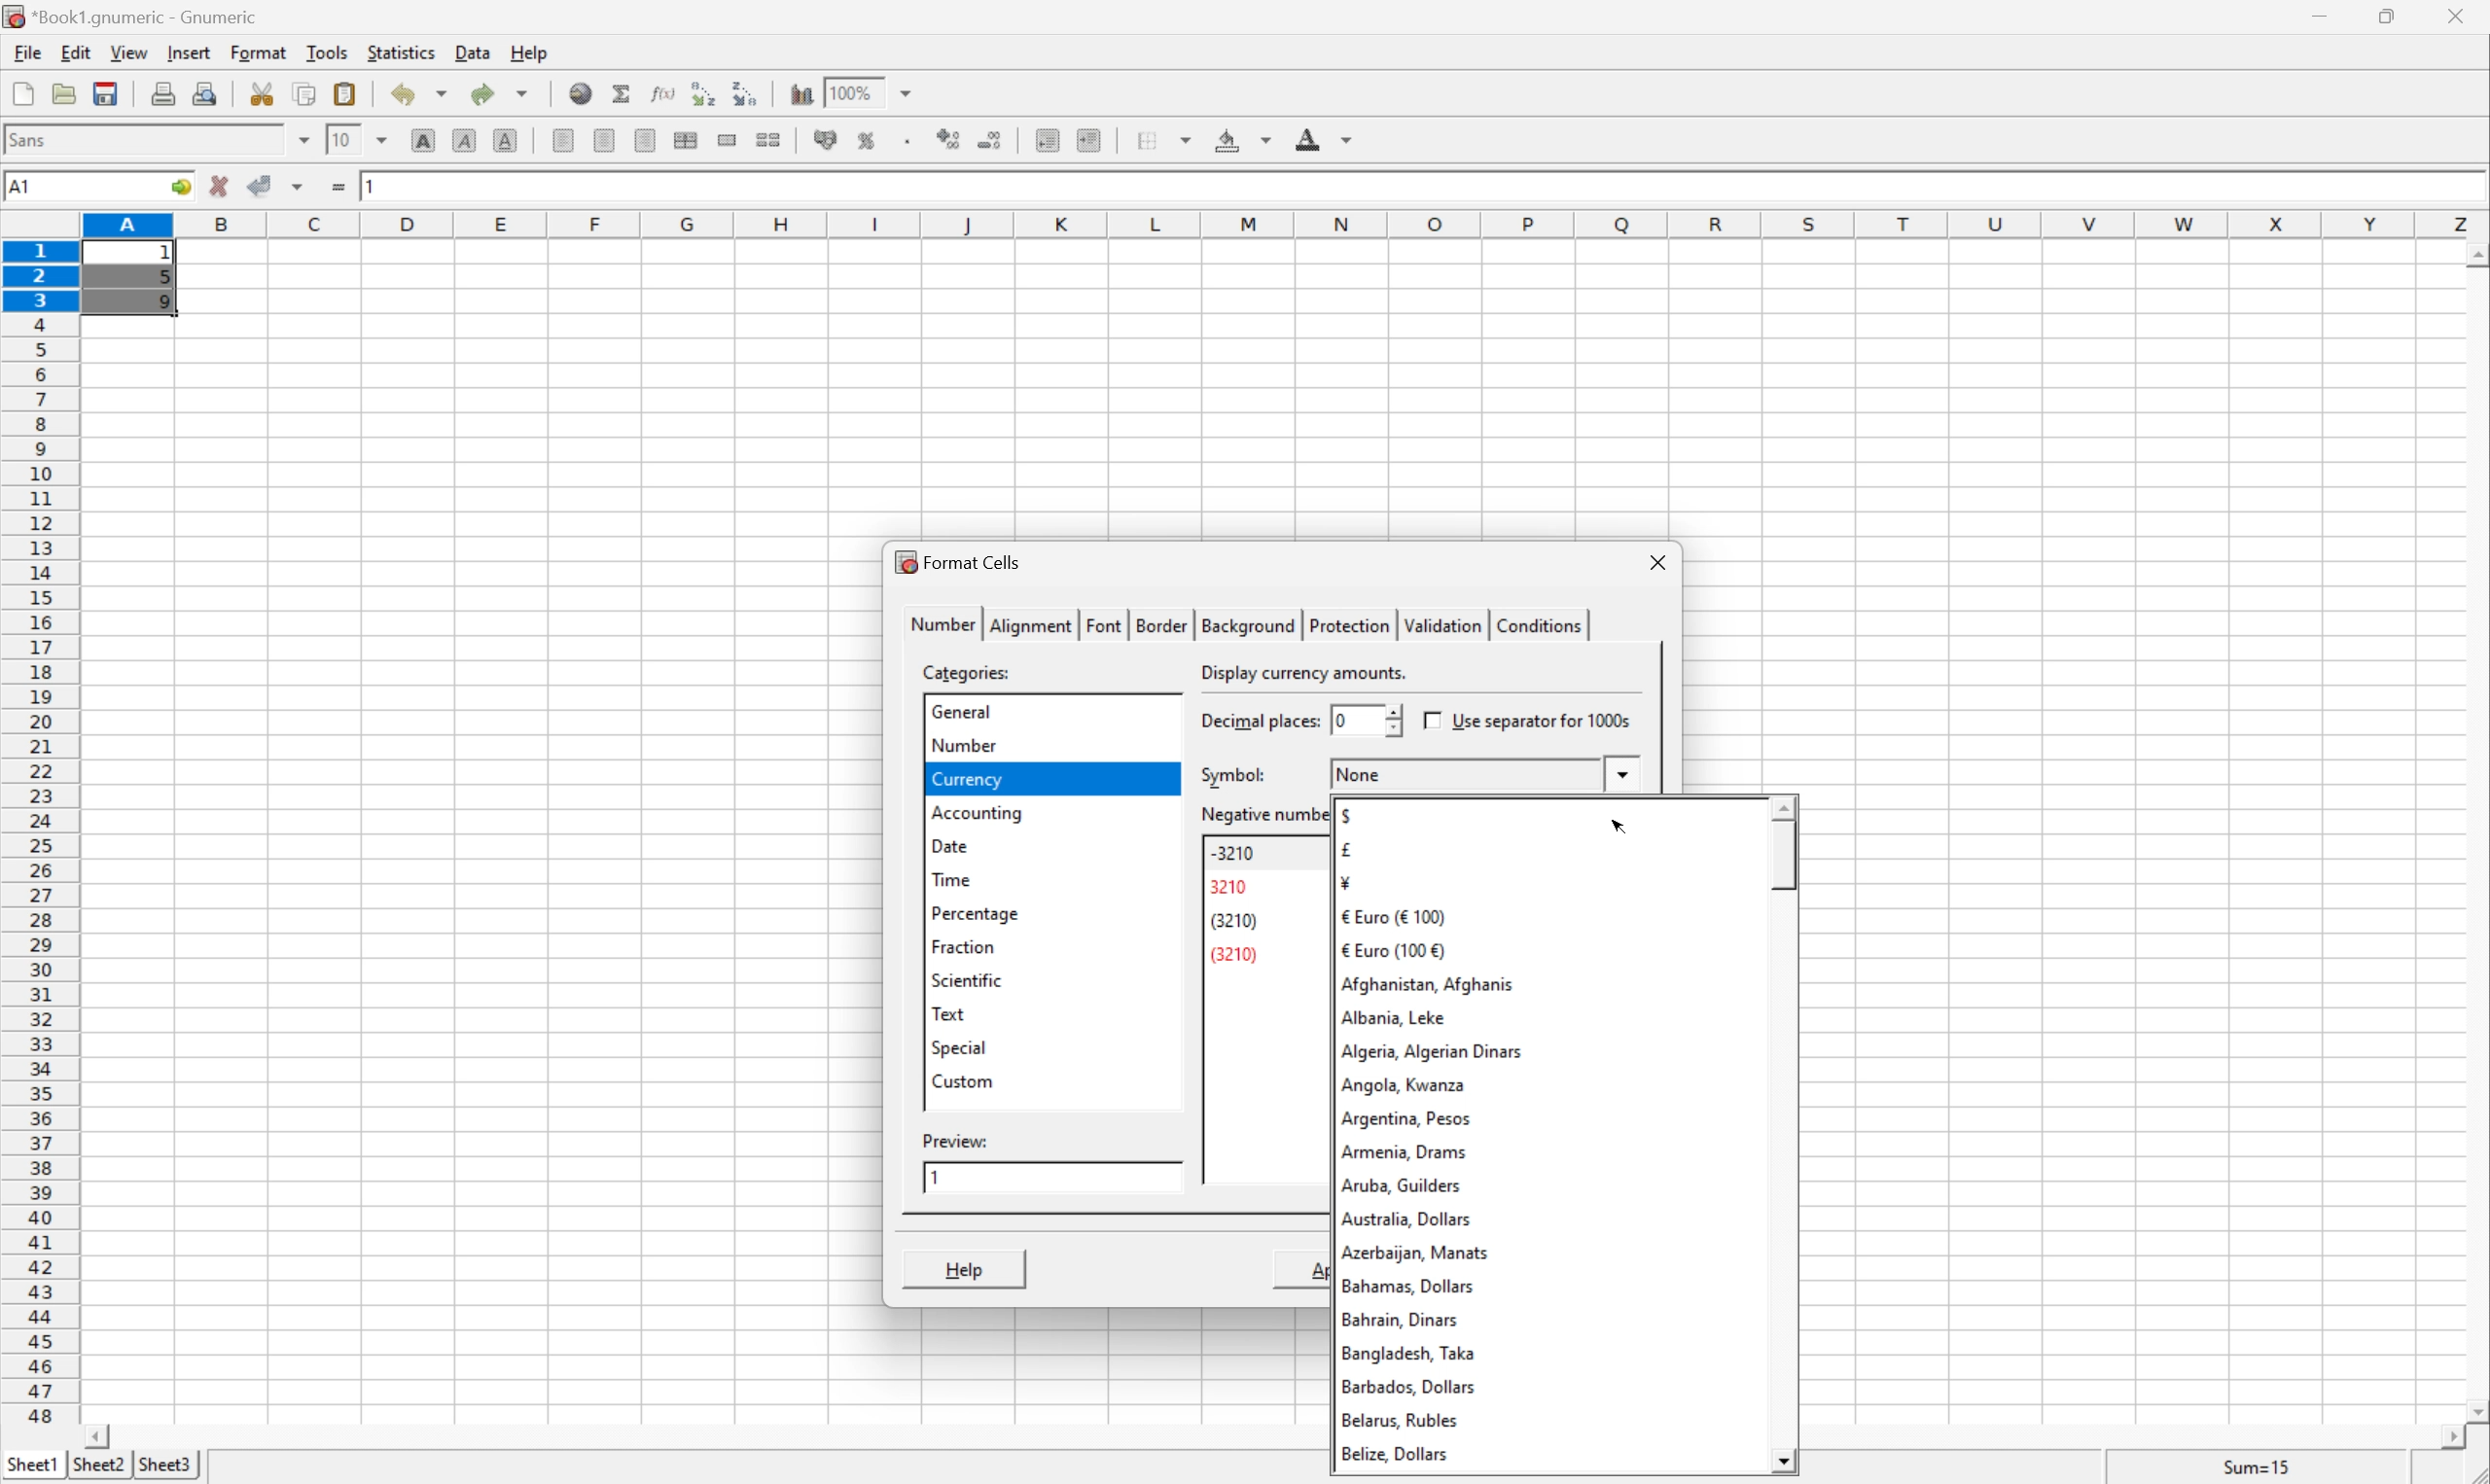 The width and height of the screenshot is (2490, 1484). What do you see at coordinates (948, 844) in the screenshot?
I see `date` at bounding box center [948, 844].